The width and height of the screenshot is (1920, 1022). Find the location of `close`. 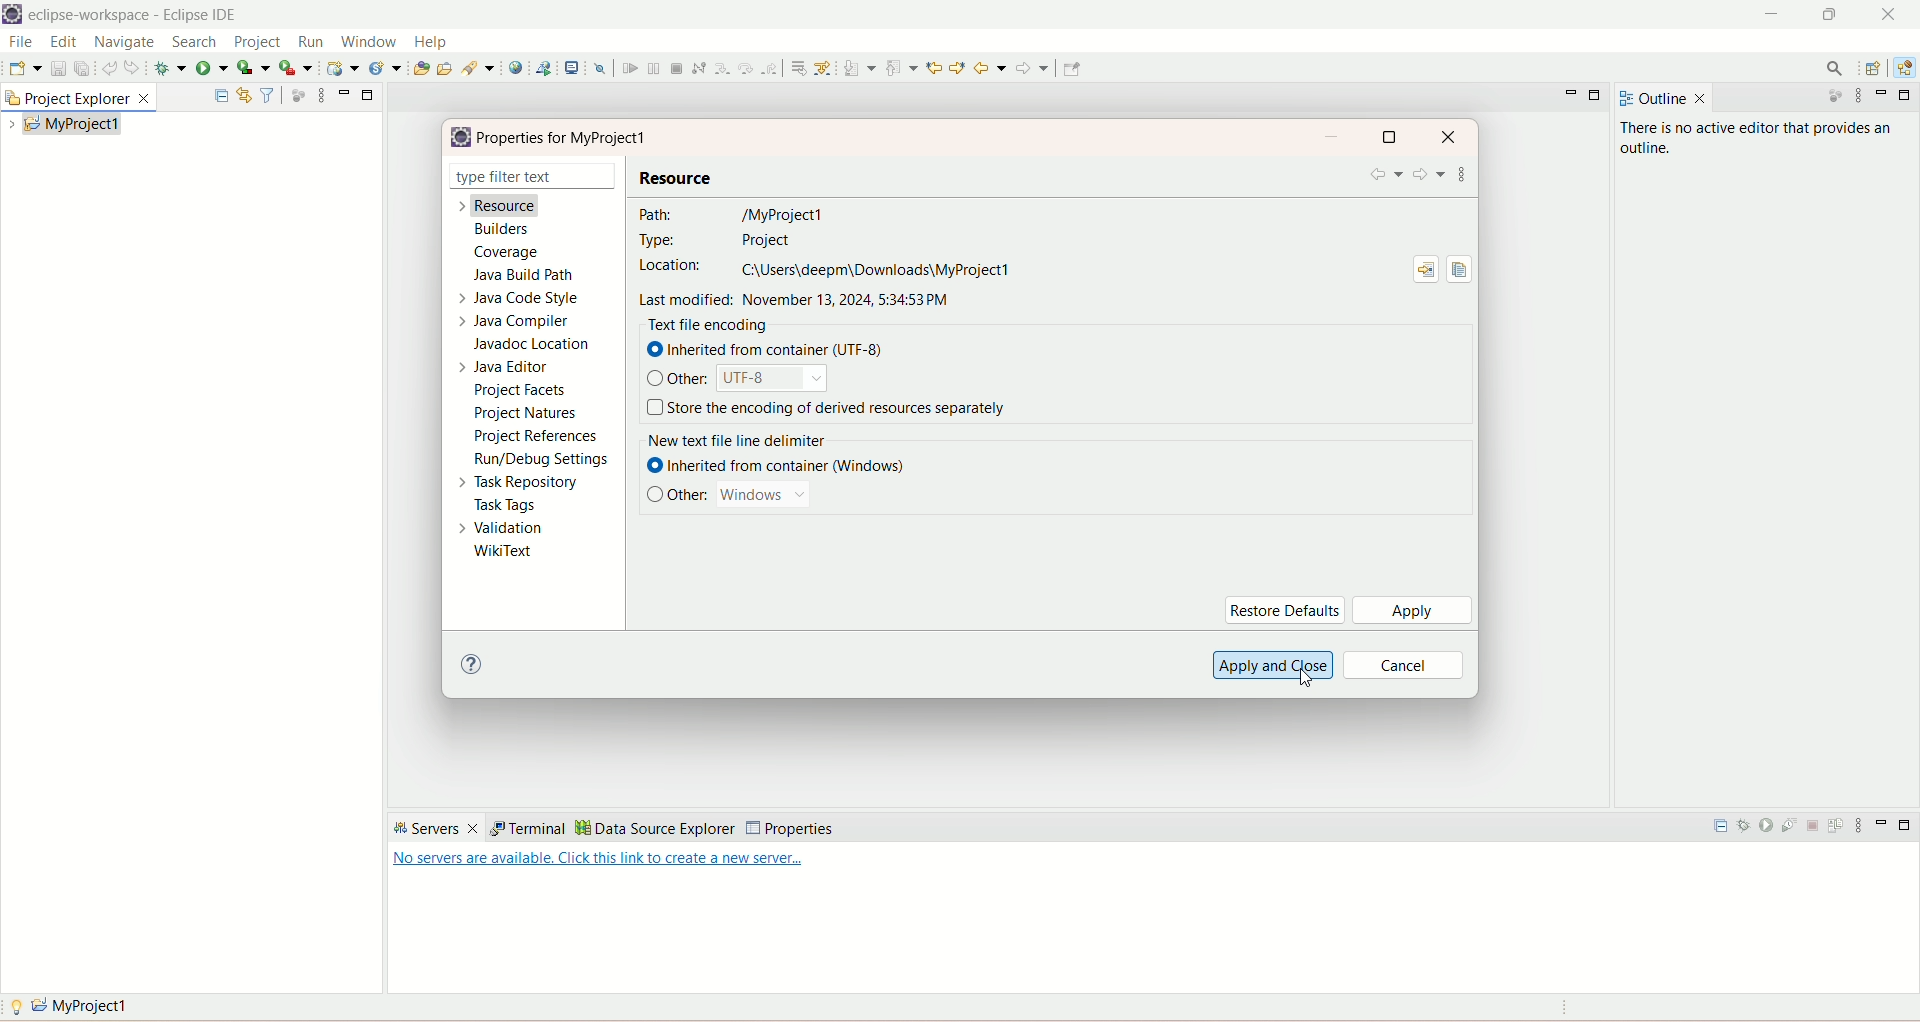

close is located at coordinates (1890, 15).